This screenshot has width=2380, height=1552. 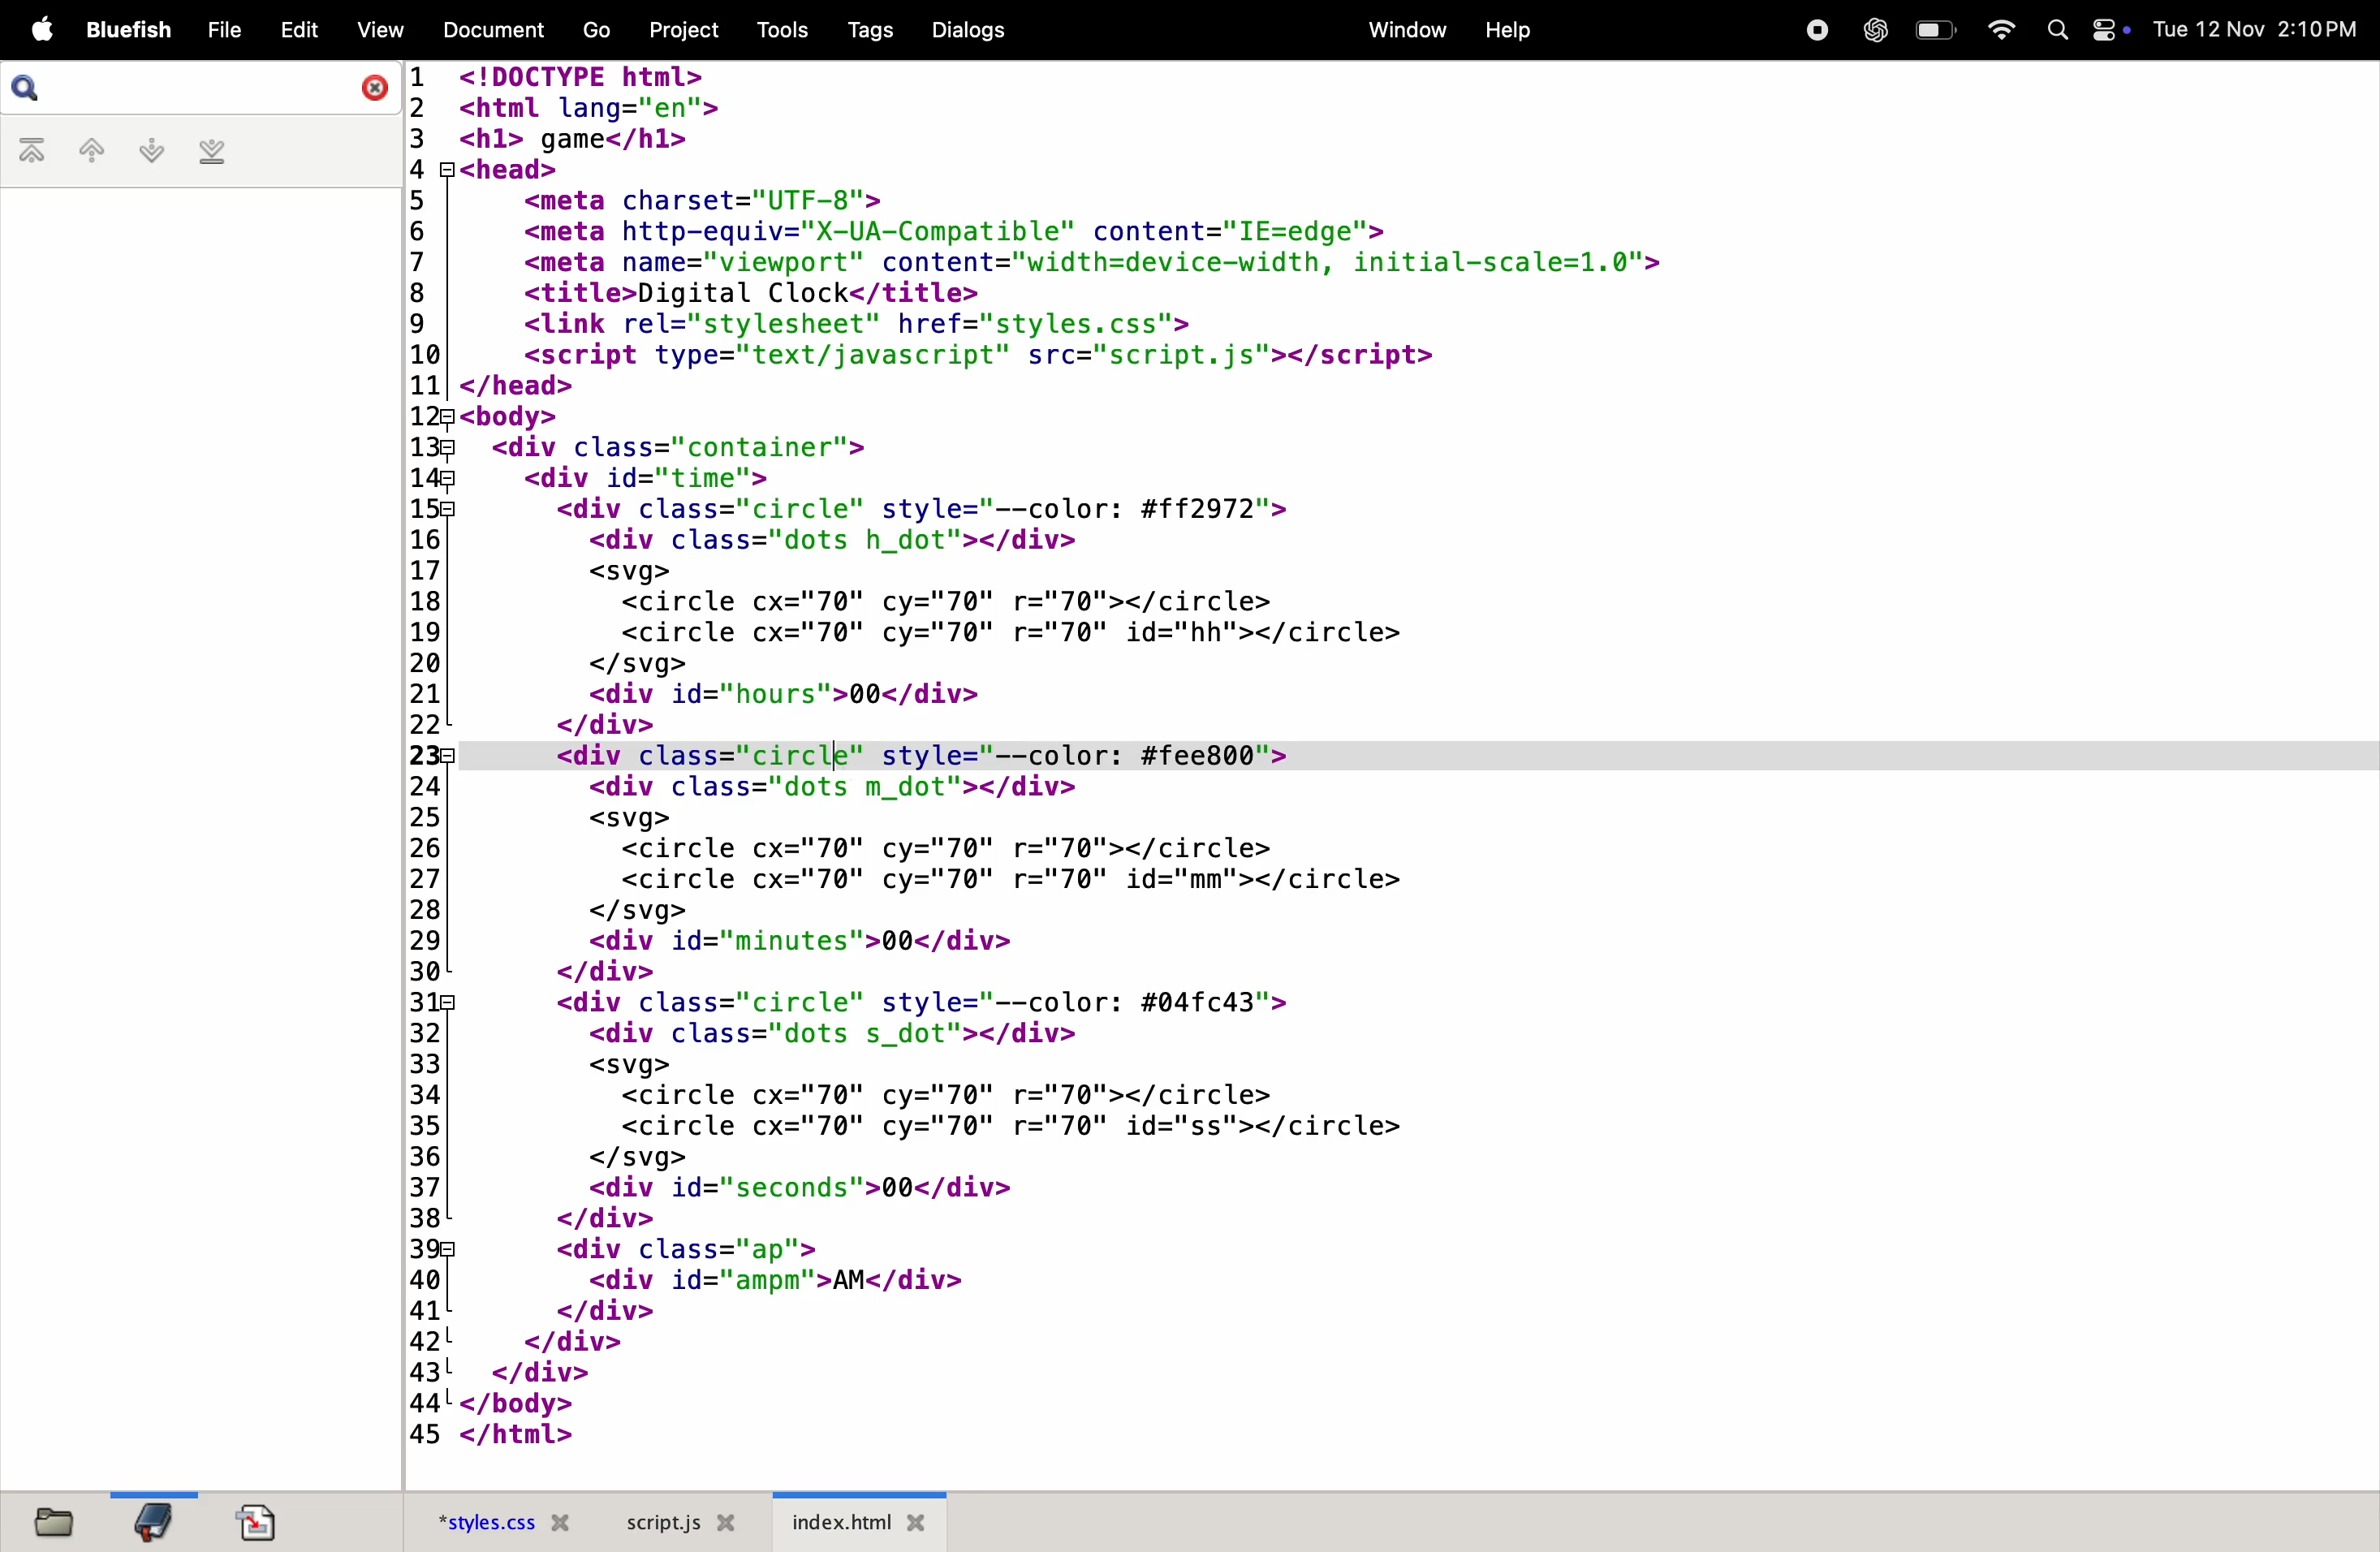 What do you see at coordinates (507, 1520) in the screenshot?
I see `style.css` at bounding box center [507, 1520].